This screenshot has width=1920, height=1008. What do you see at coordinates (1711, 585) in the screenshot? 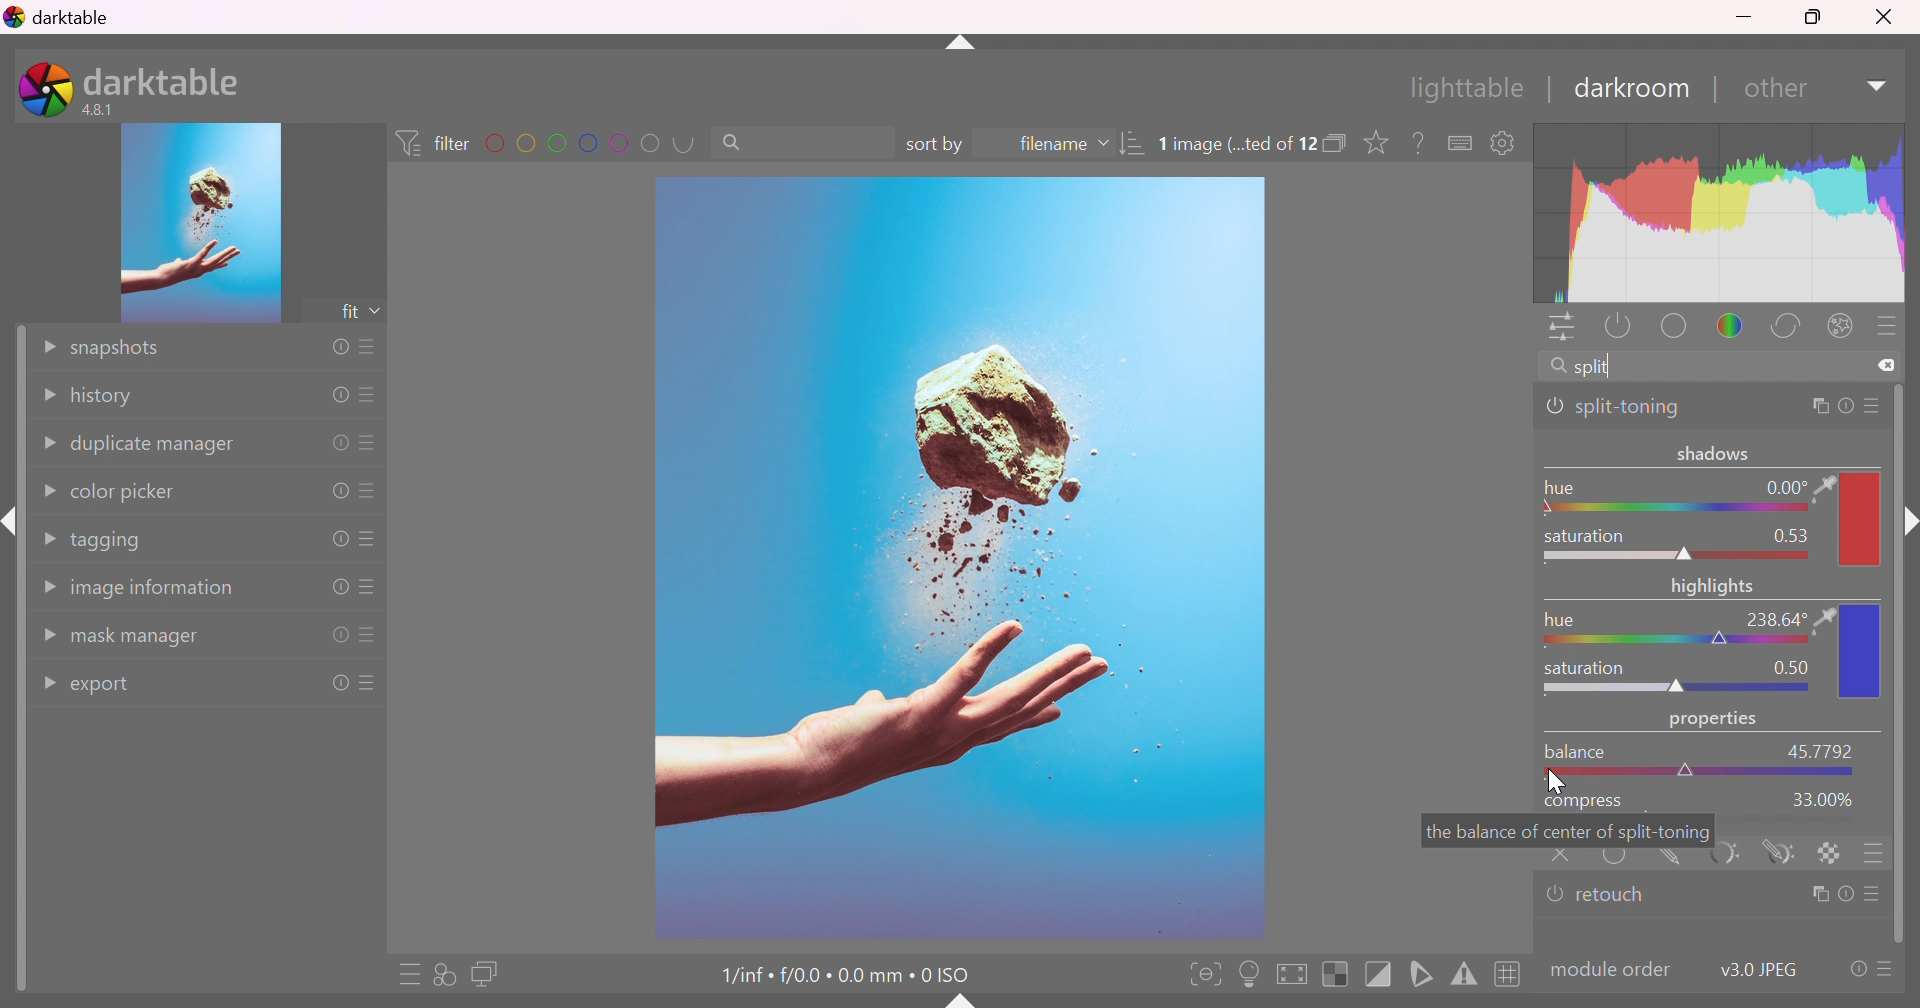
I see `highlights` at bounding box center [1711, 585].